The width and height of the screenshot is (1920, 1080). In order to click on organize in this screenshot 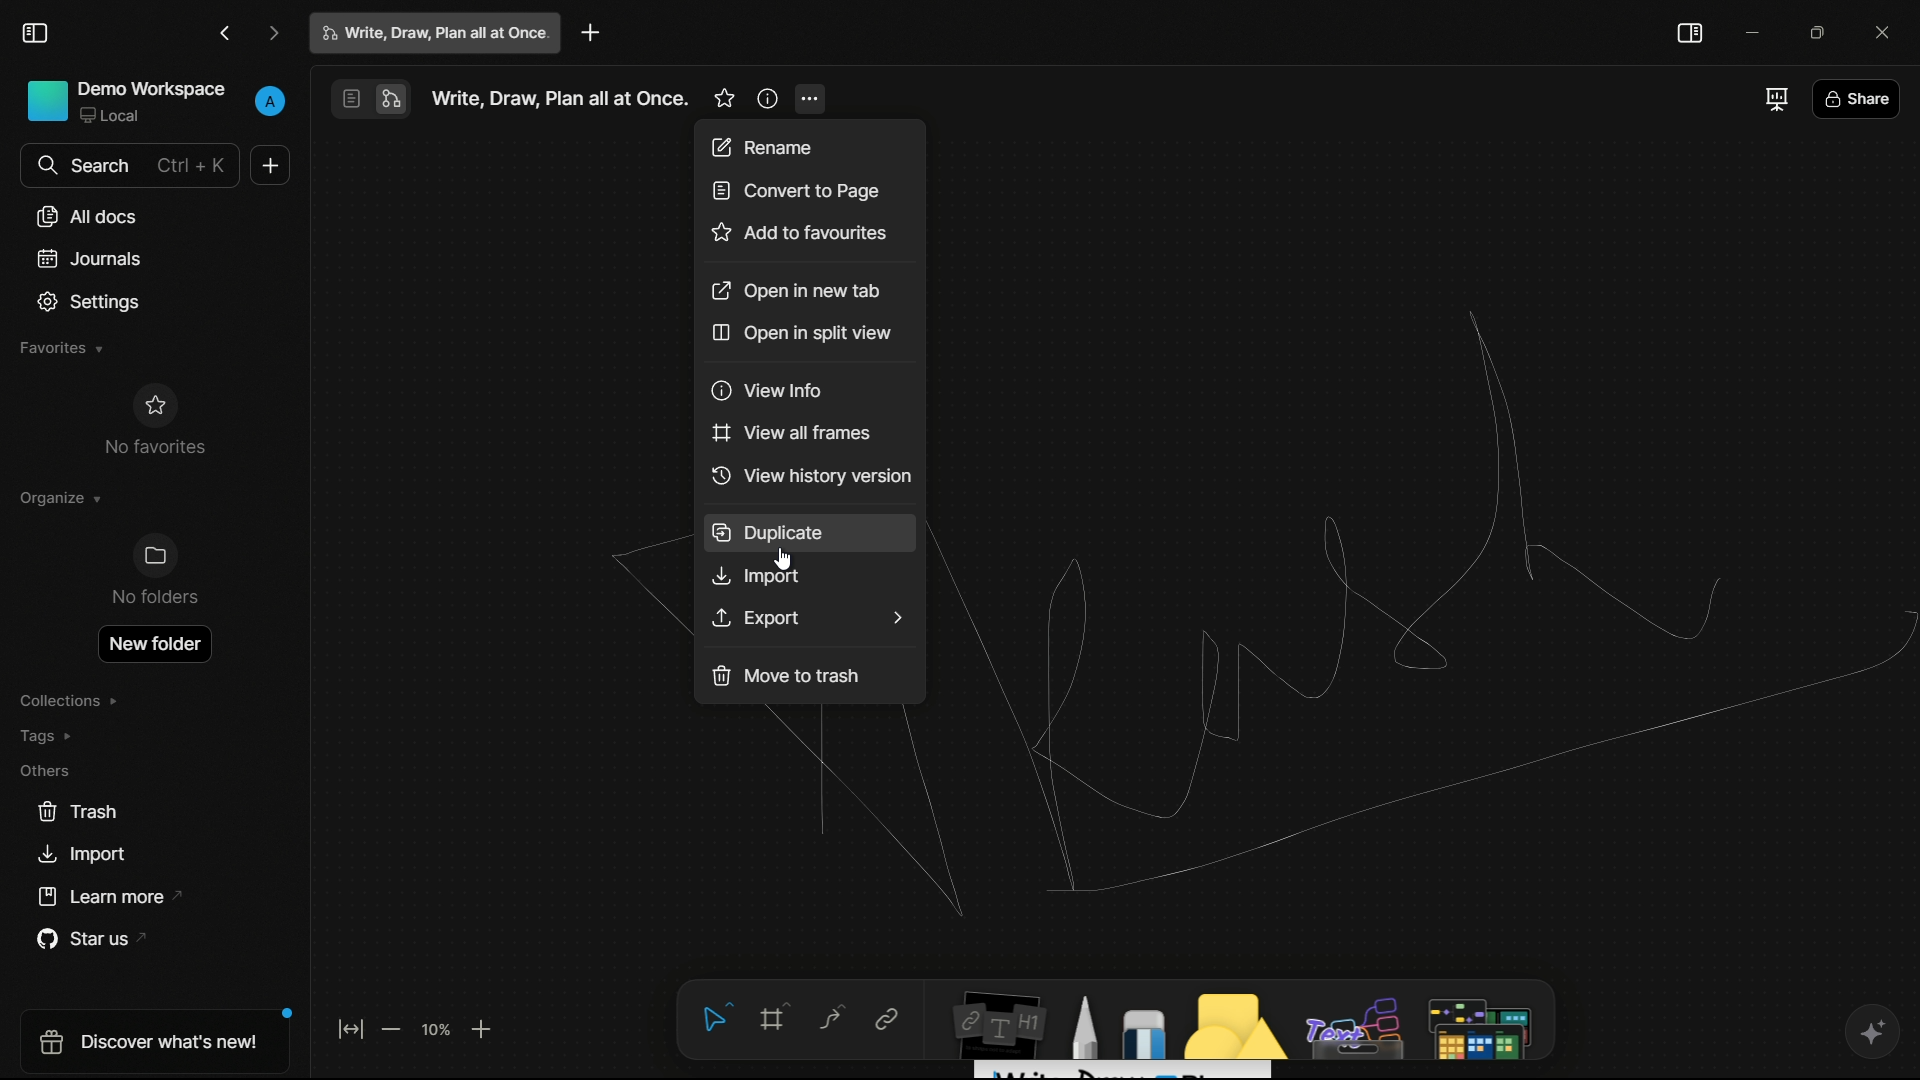, I will do `click(58, 499)`.